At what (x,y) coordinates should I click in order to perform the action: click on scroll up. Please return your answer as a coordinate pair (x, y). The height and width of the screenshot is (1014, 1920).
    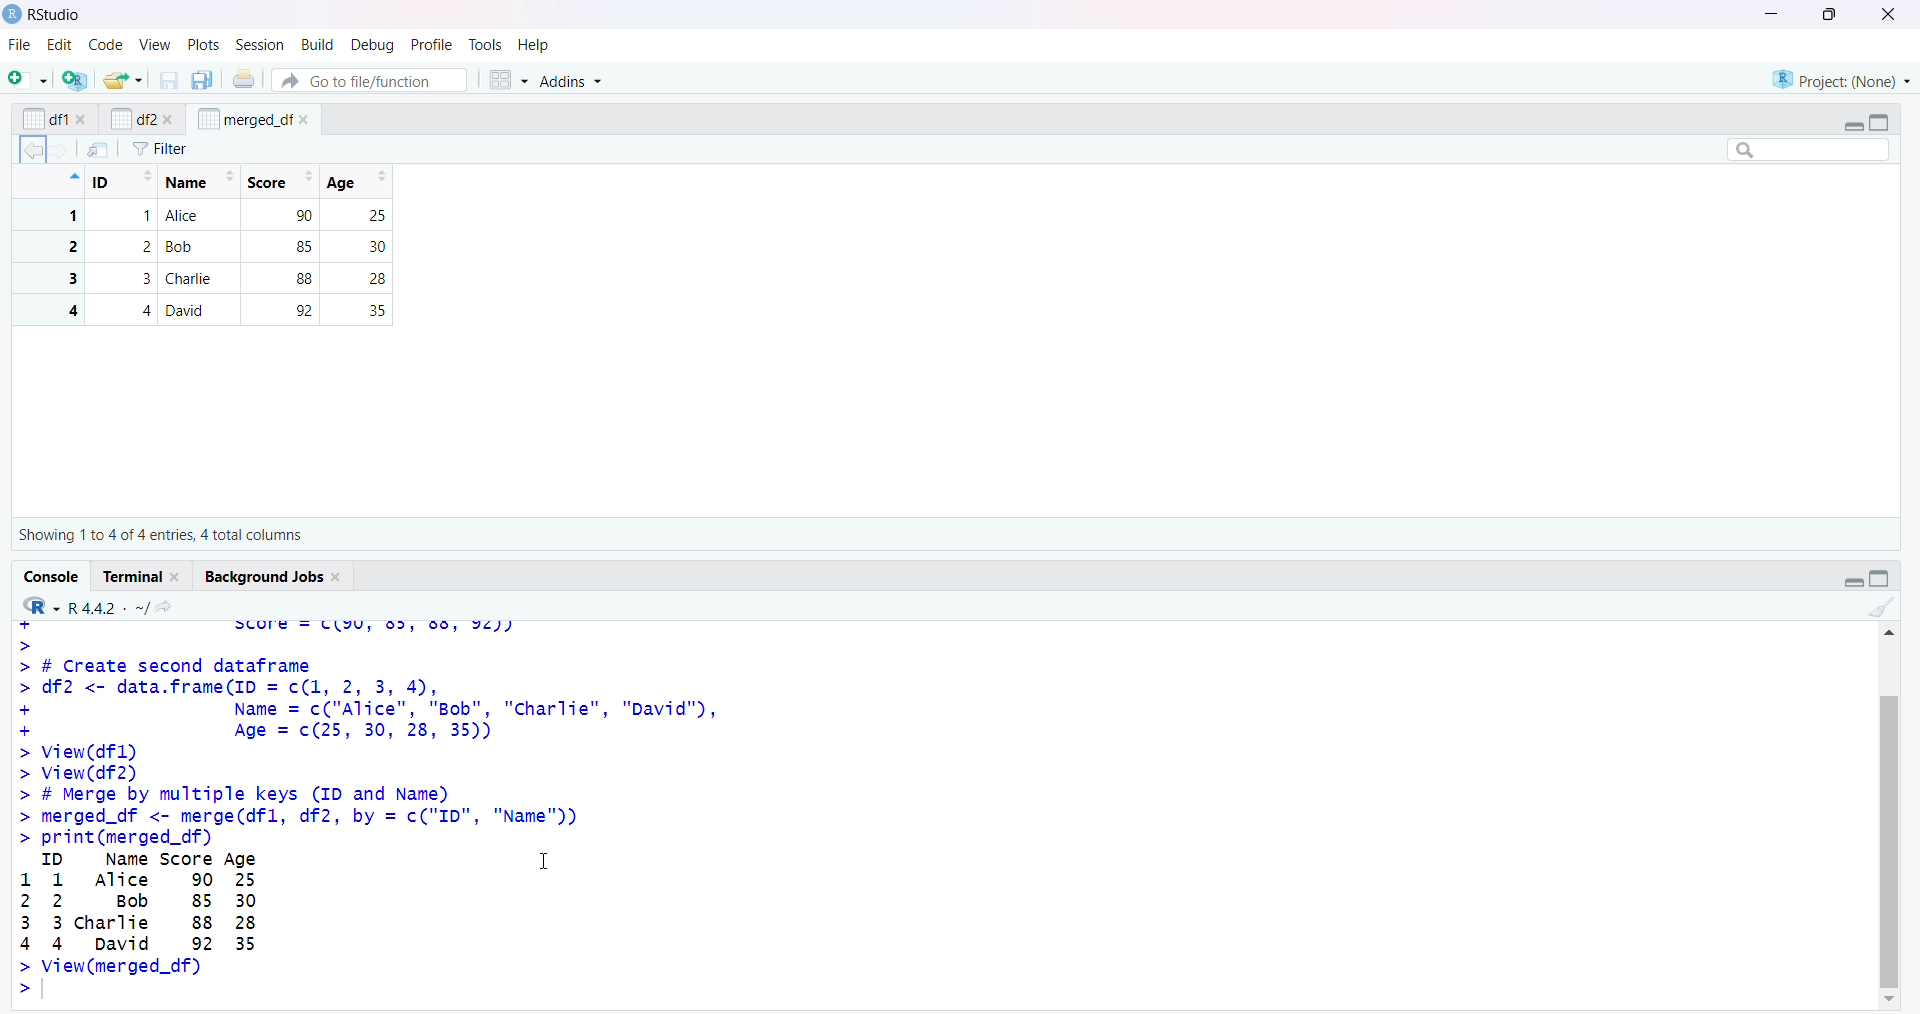
    Looking at the image, I should click on (1888, 632).